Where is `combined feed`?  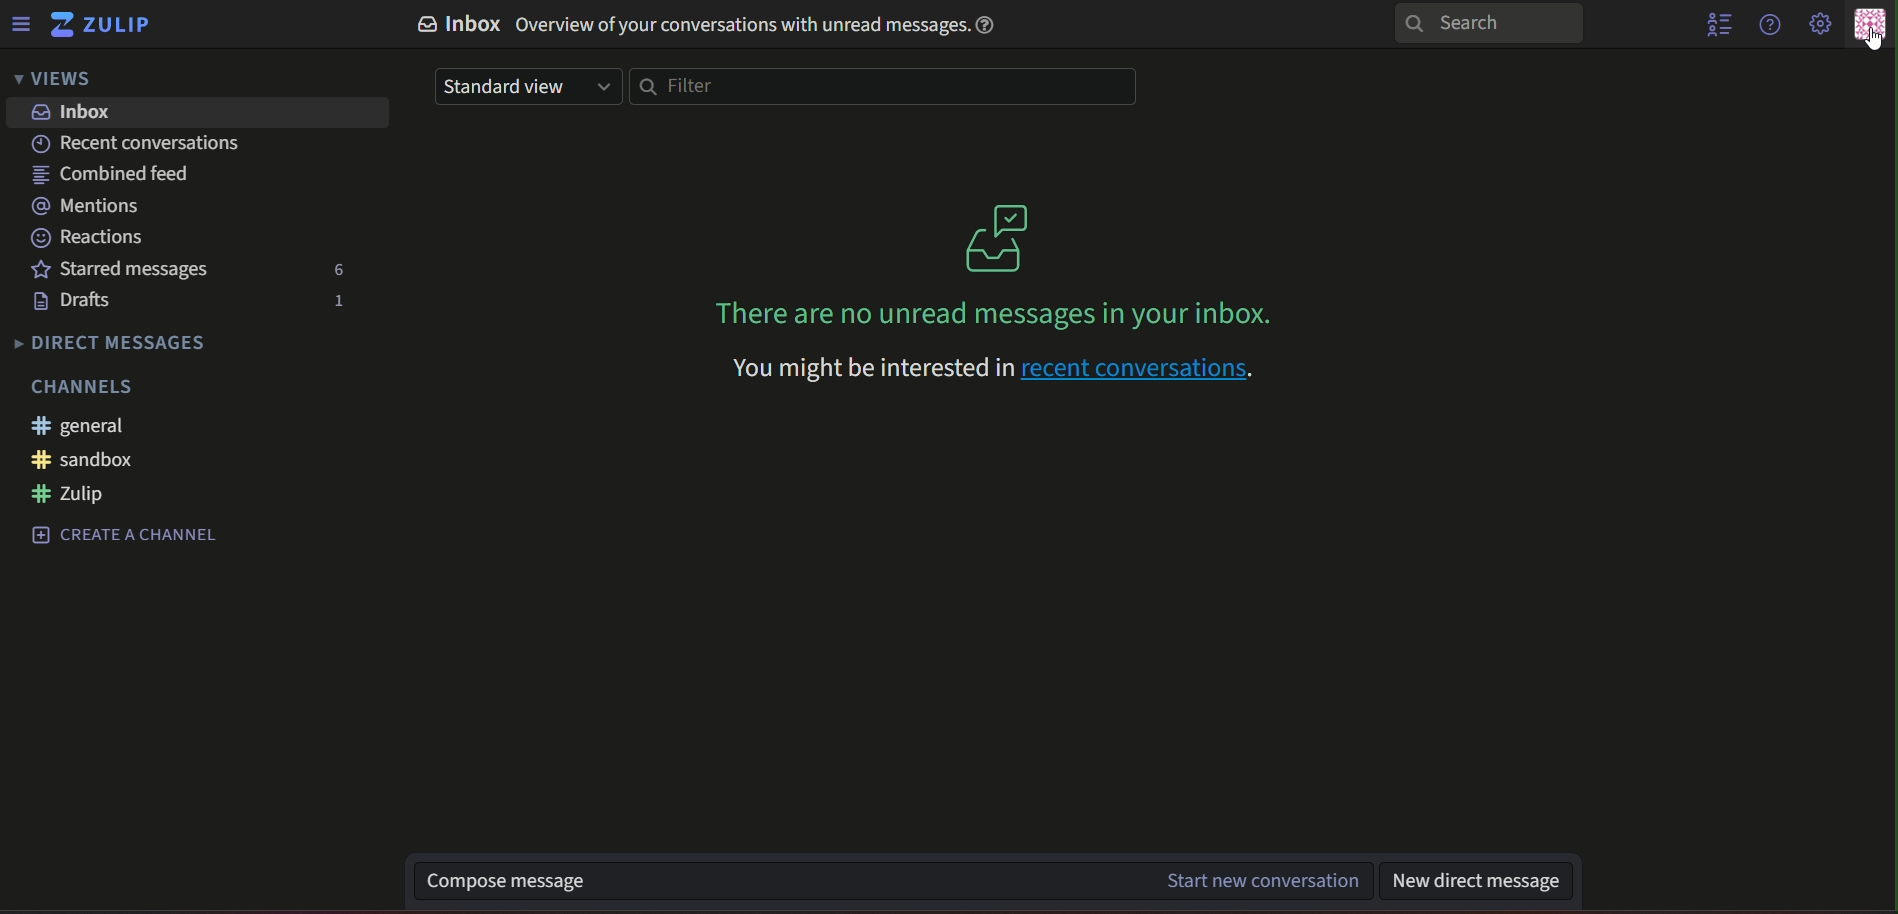 combined feed is located at coordinates (112, 173).